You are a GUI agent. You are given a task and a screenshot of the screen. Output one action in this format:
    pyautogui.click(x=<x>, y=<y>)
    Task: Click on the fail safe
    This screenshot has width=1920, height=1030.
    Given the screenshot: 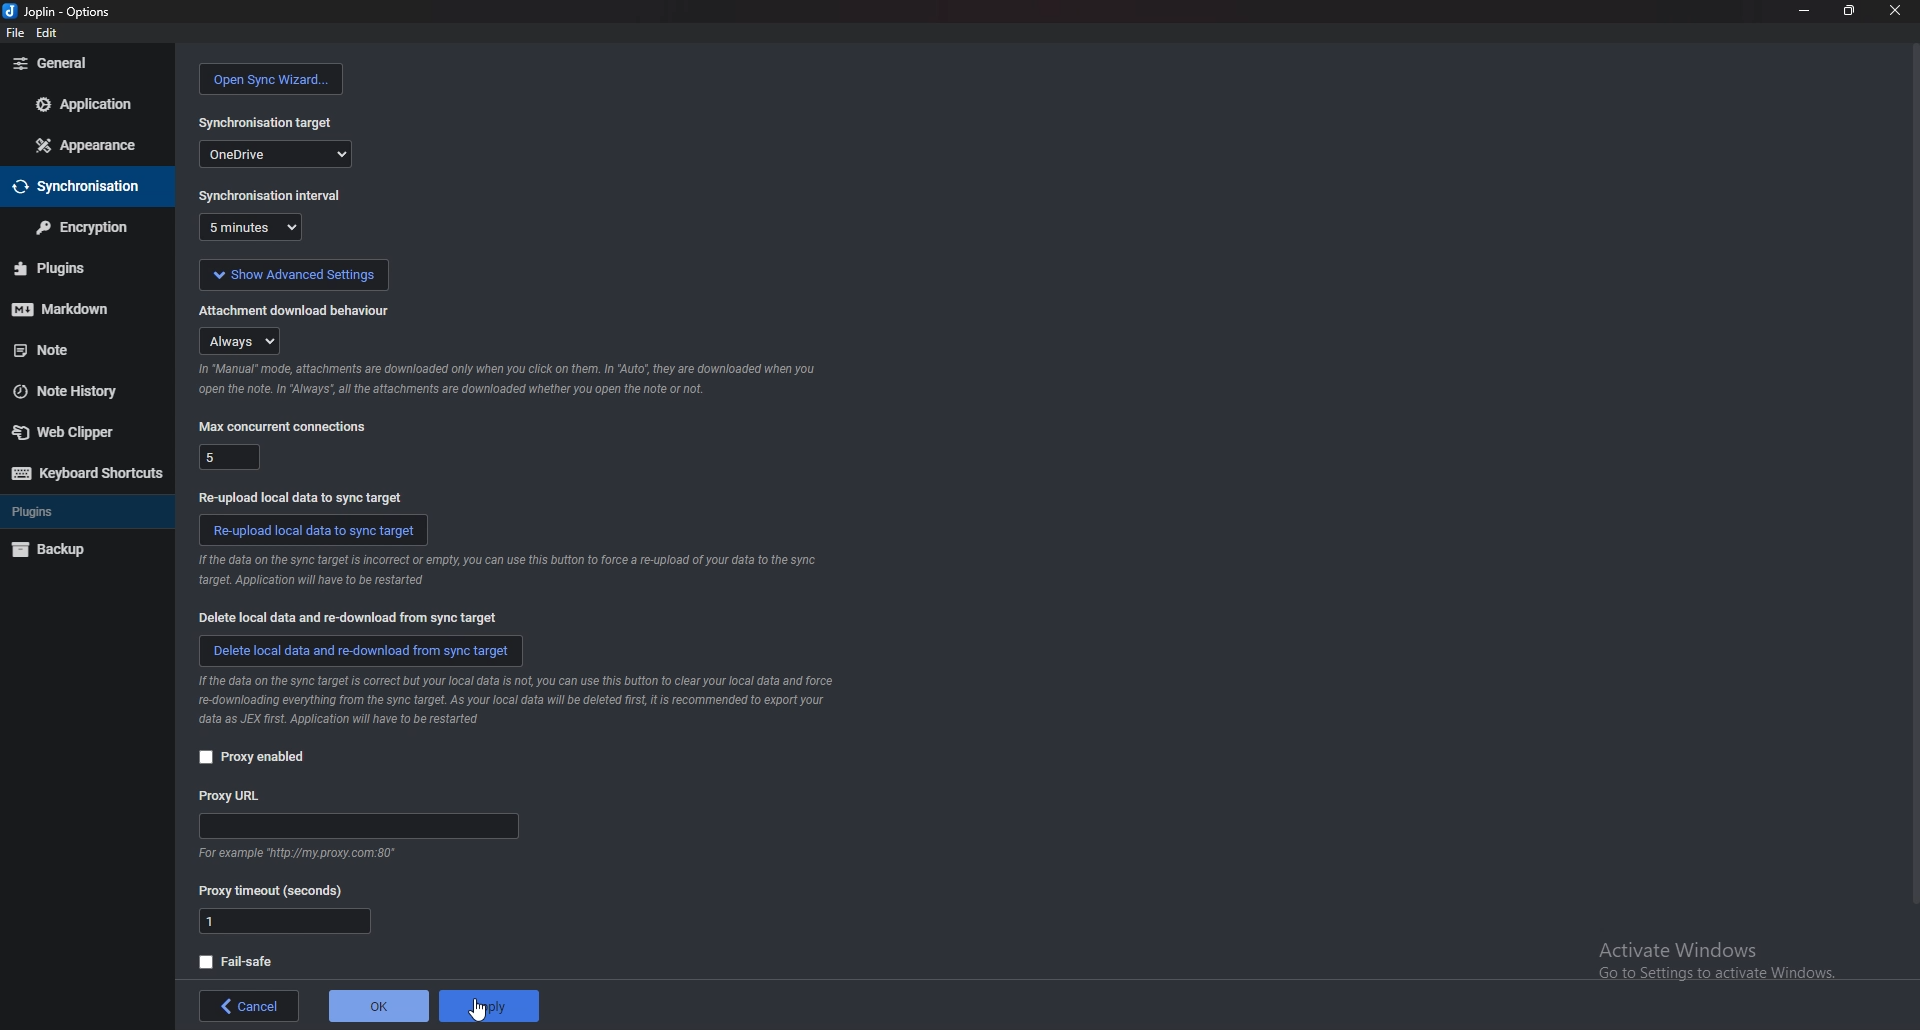 What is the action you would take?
    pyautogui.click(x=237, y=962)
    